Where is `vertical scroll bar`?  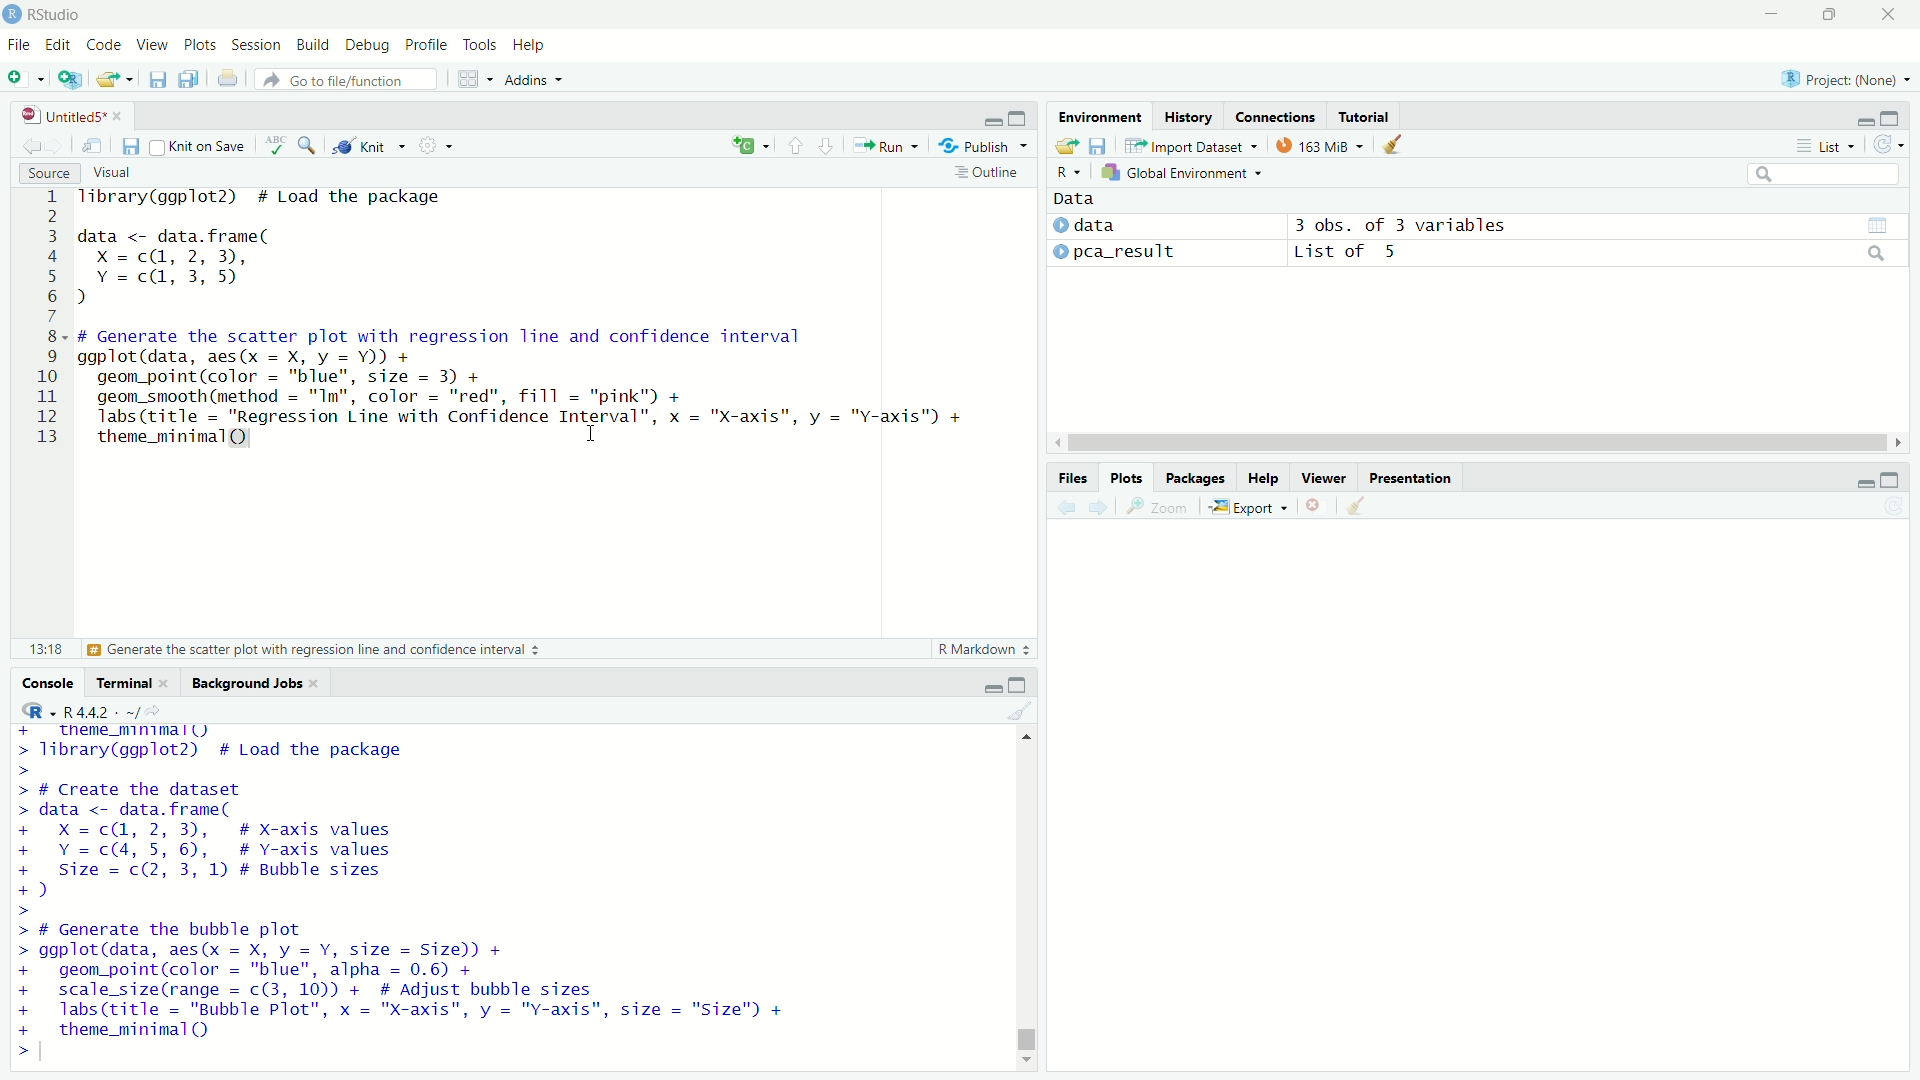 vertical scroll bar is located at coordinates (1027, 897).